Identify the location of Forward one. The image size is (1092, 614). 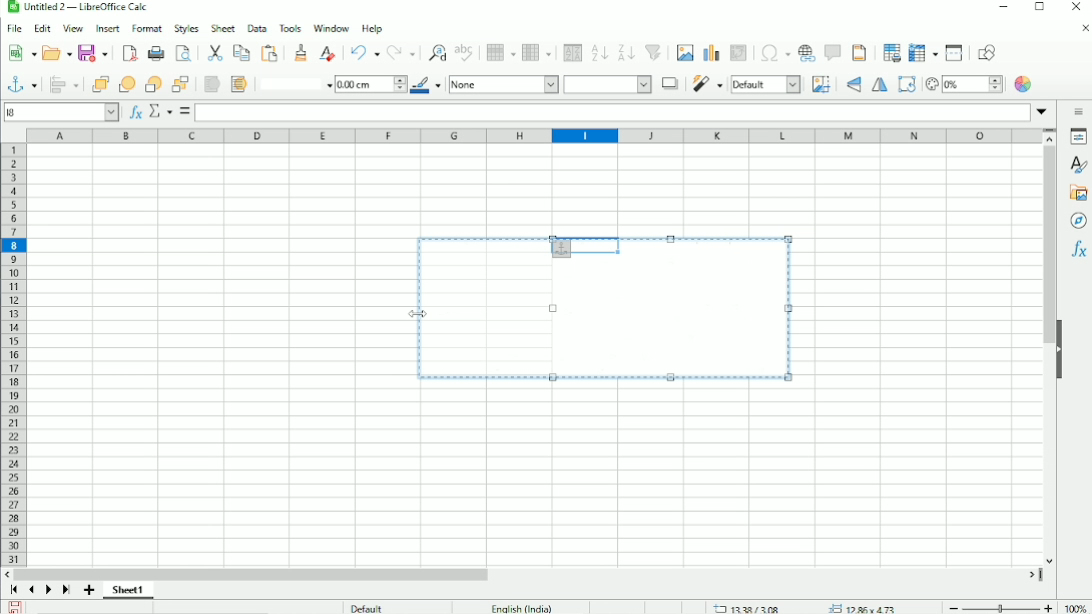
(127, 84).